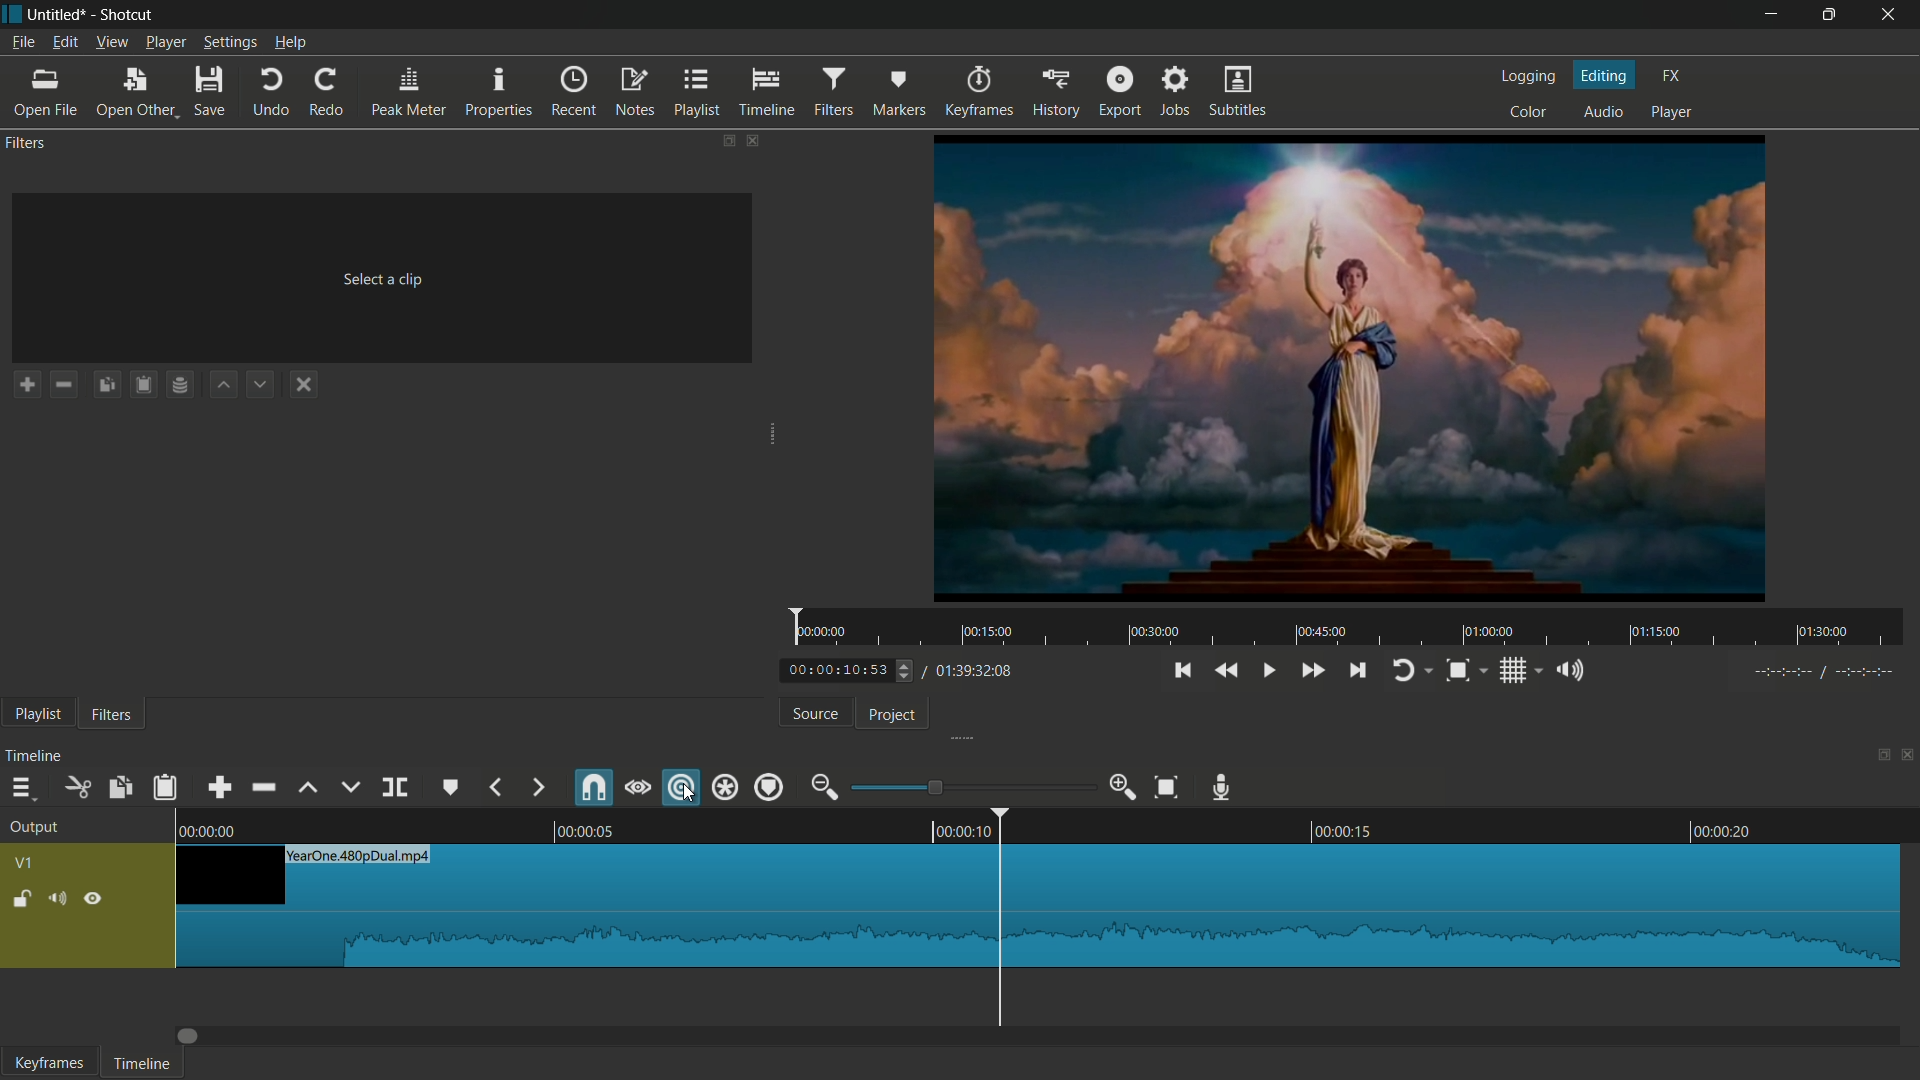 This screenshot has width=1920, height=1080. Describe the element at coordinates (1671, 76) in the screenshot. I see `fx` at that location.